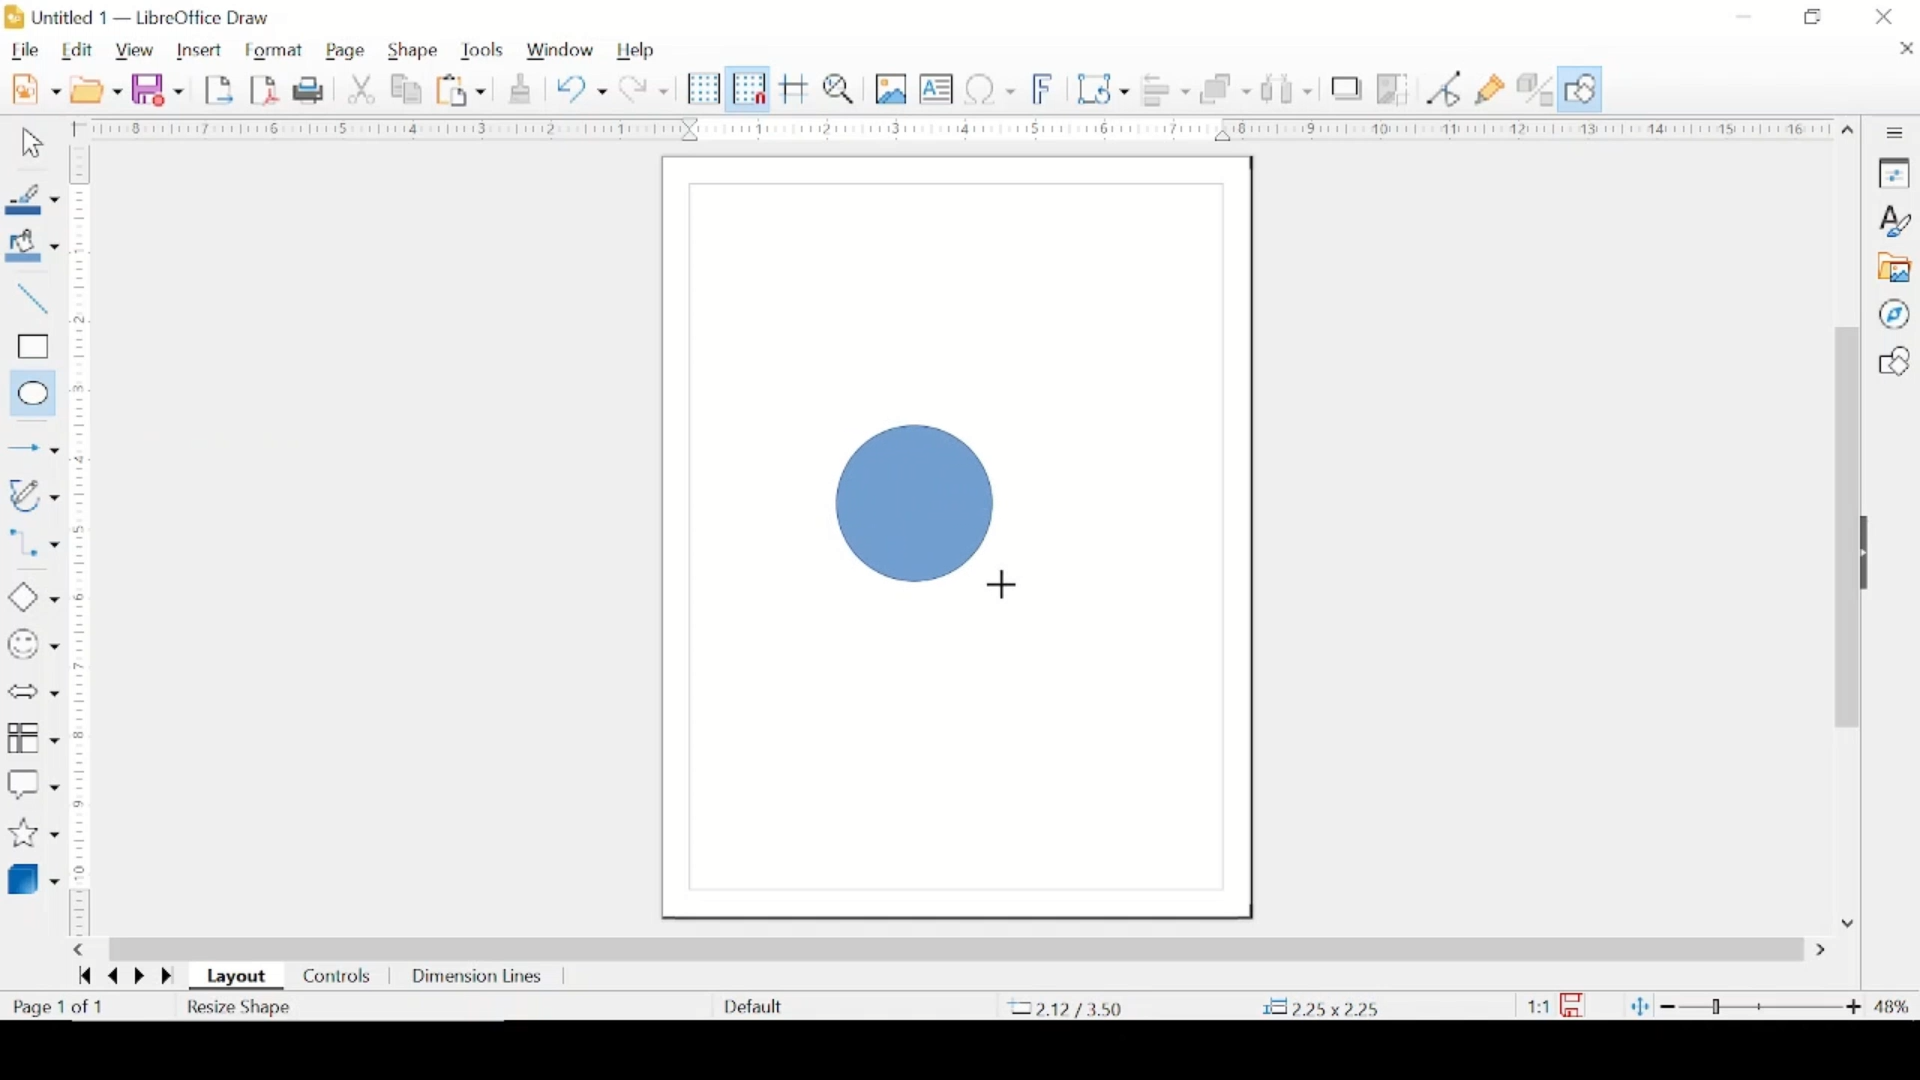 The width and height of the screenshot is (1920, 1080). What do you see at coordinates (362, 89) in the screenshot?
I see `cut` at bounding box center [362, 89].